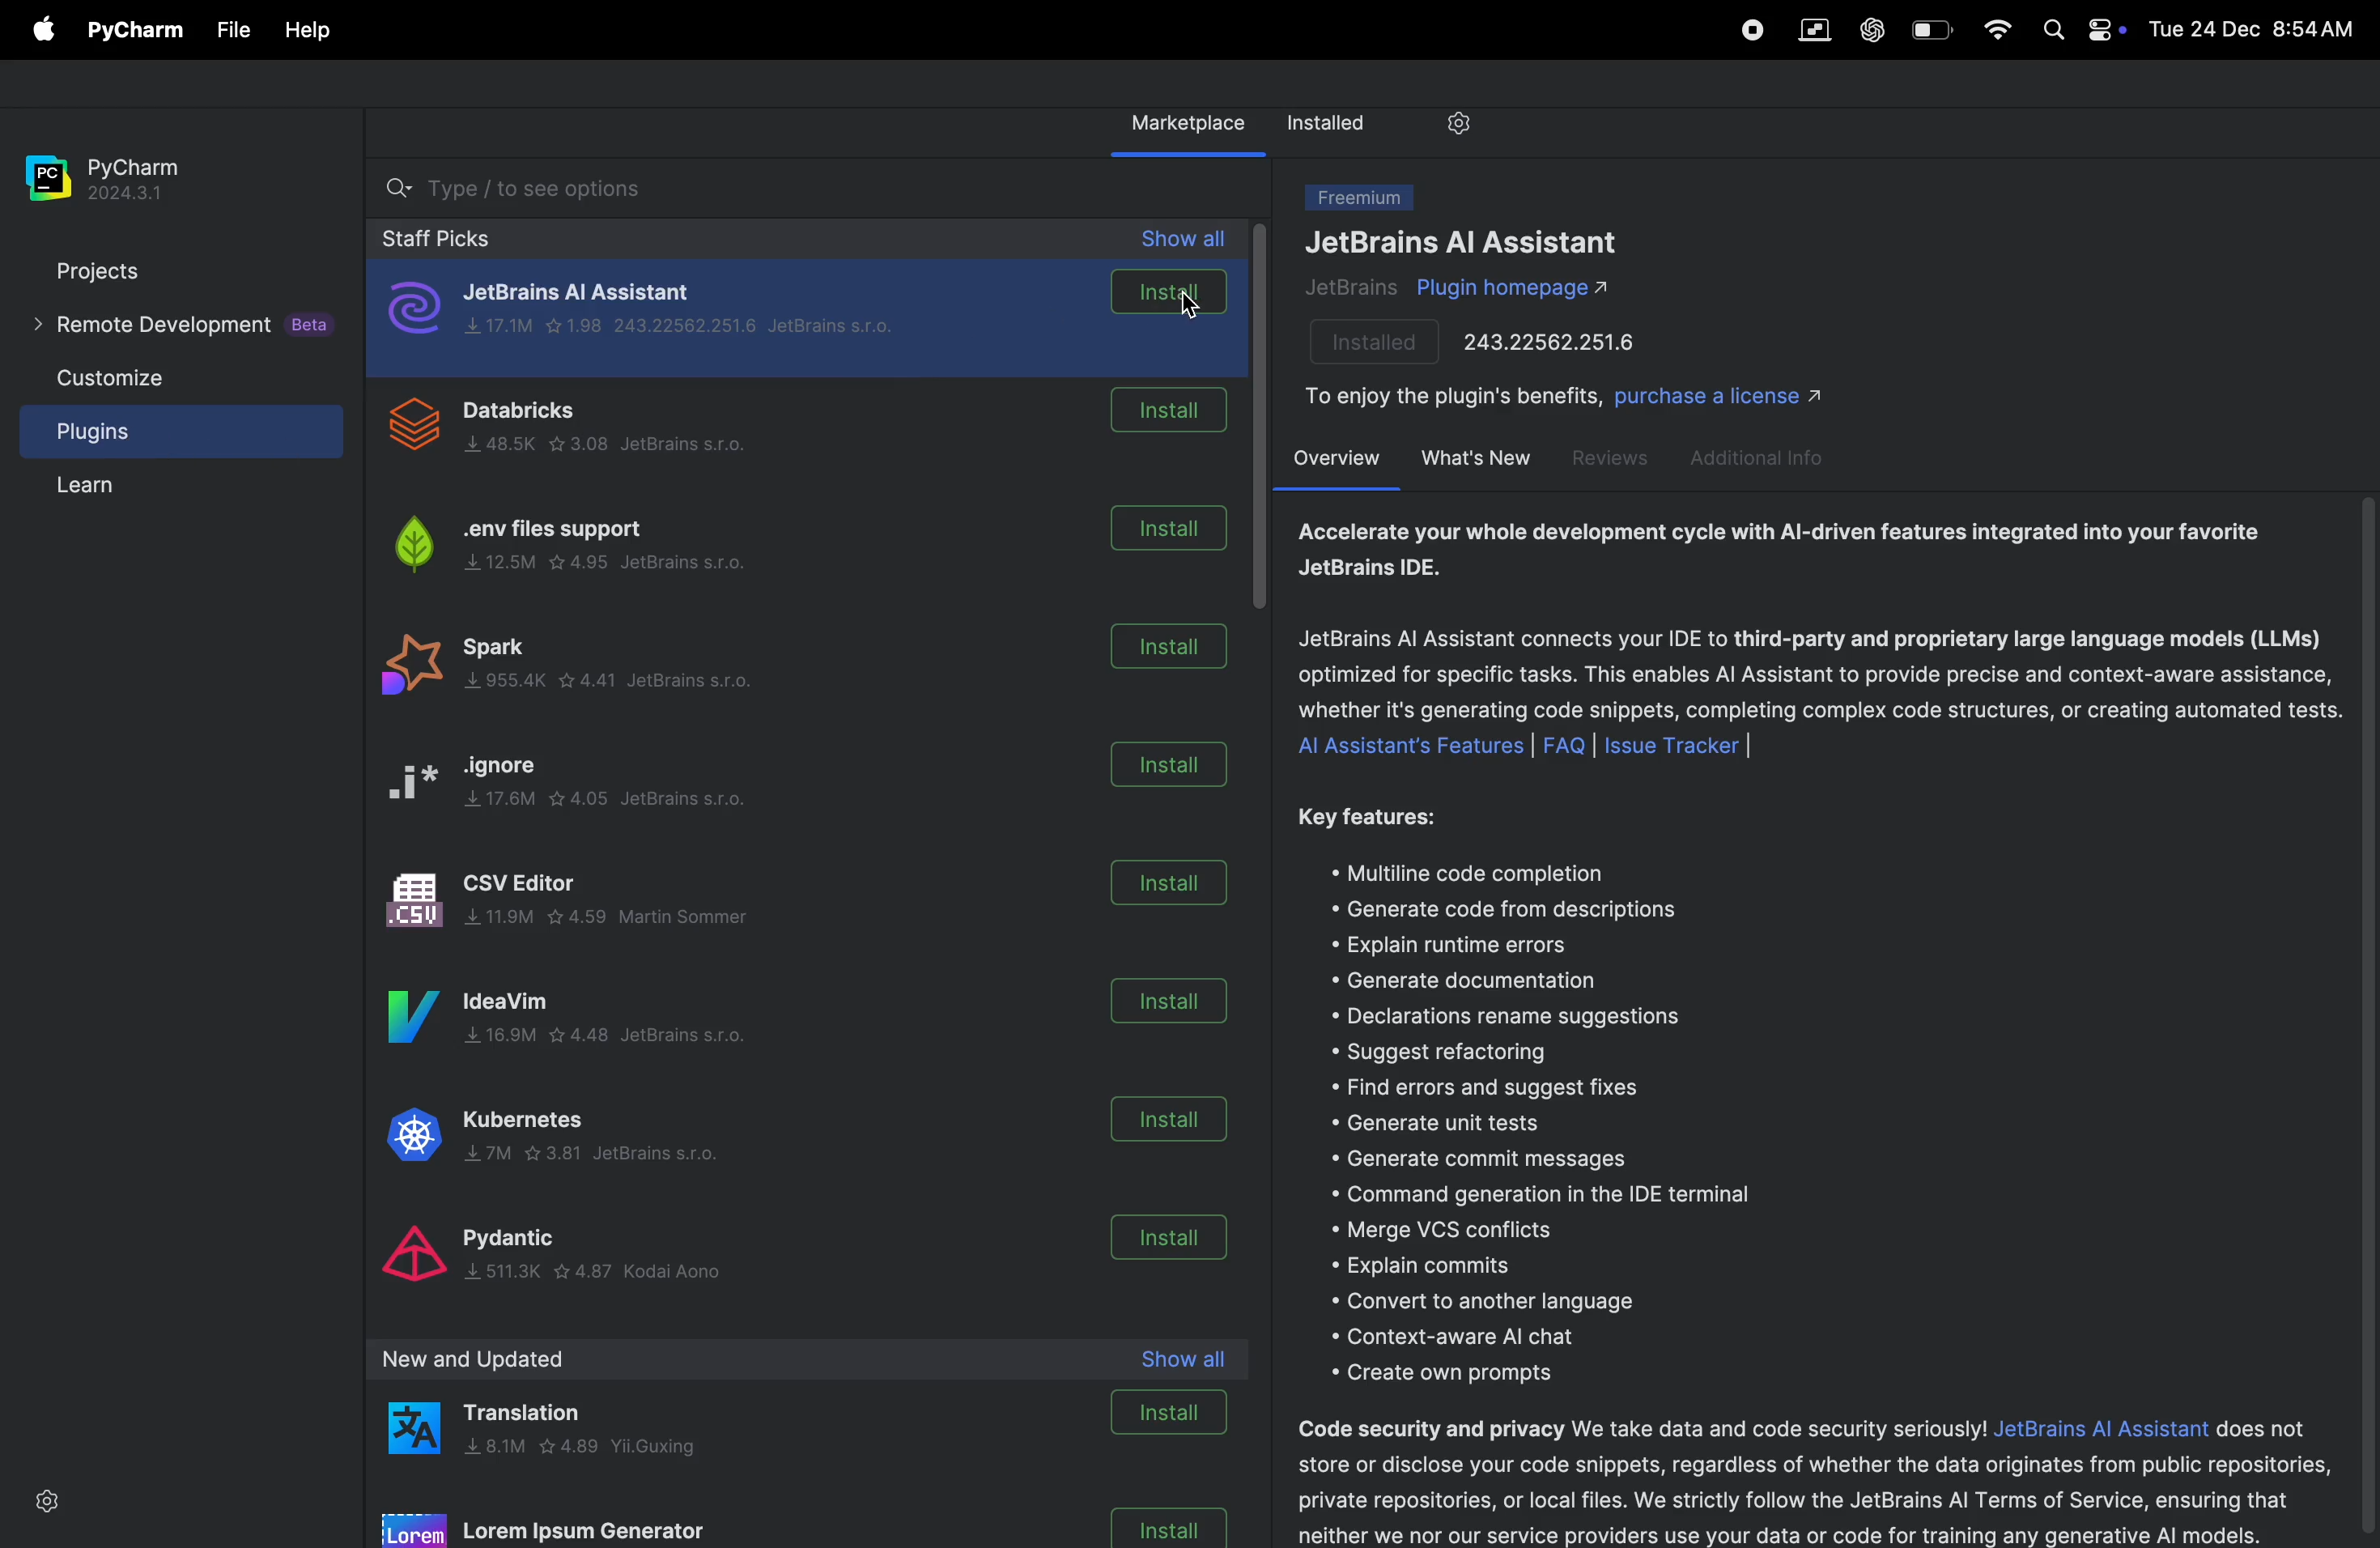 The width and height of the screenshot is (2380, 1548). I want to click on install, so click(1167, 1119).